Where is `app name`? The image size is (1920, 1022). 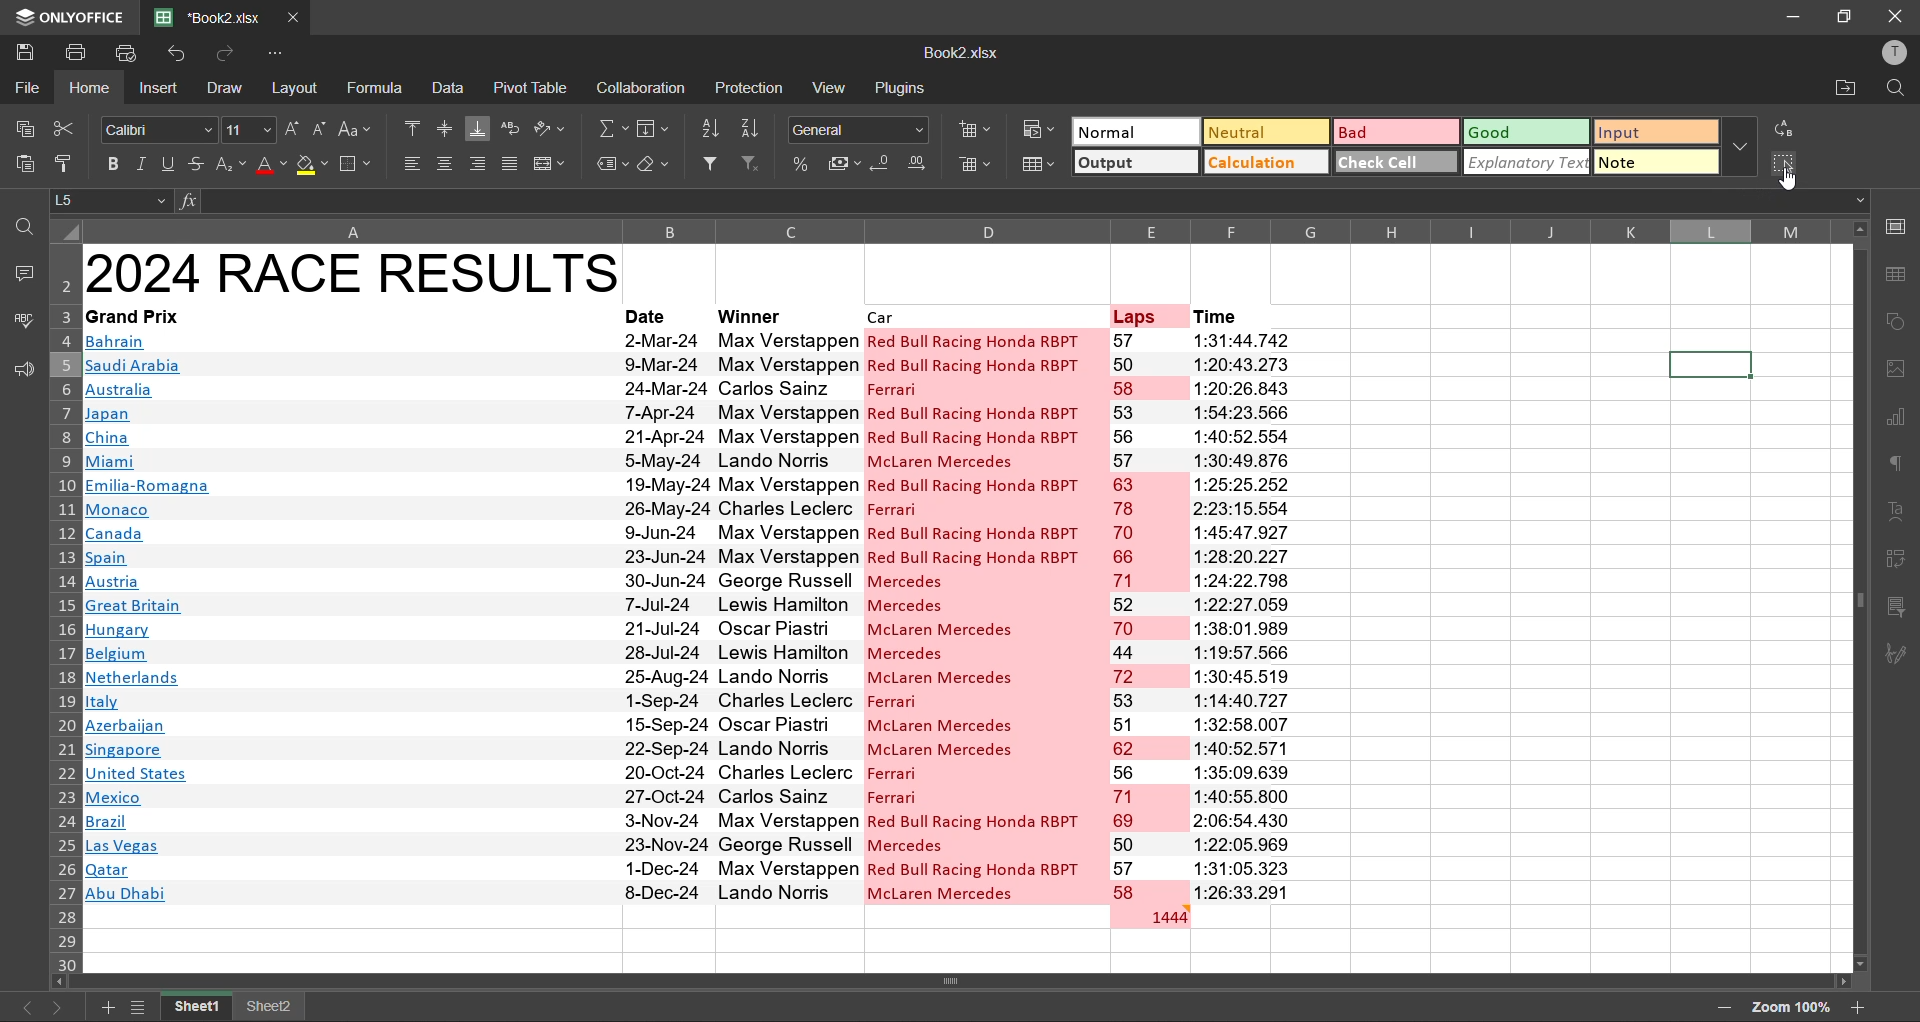
app name is located at coordinates (70, 14).